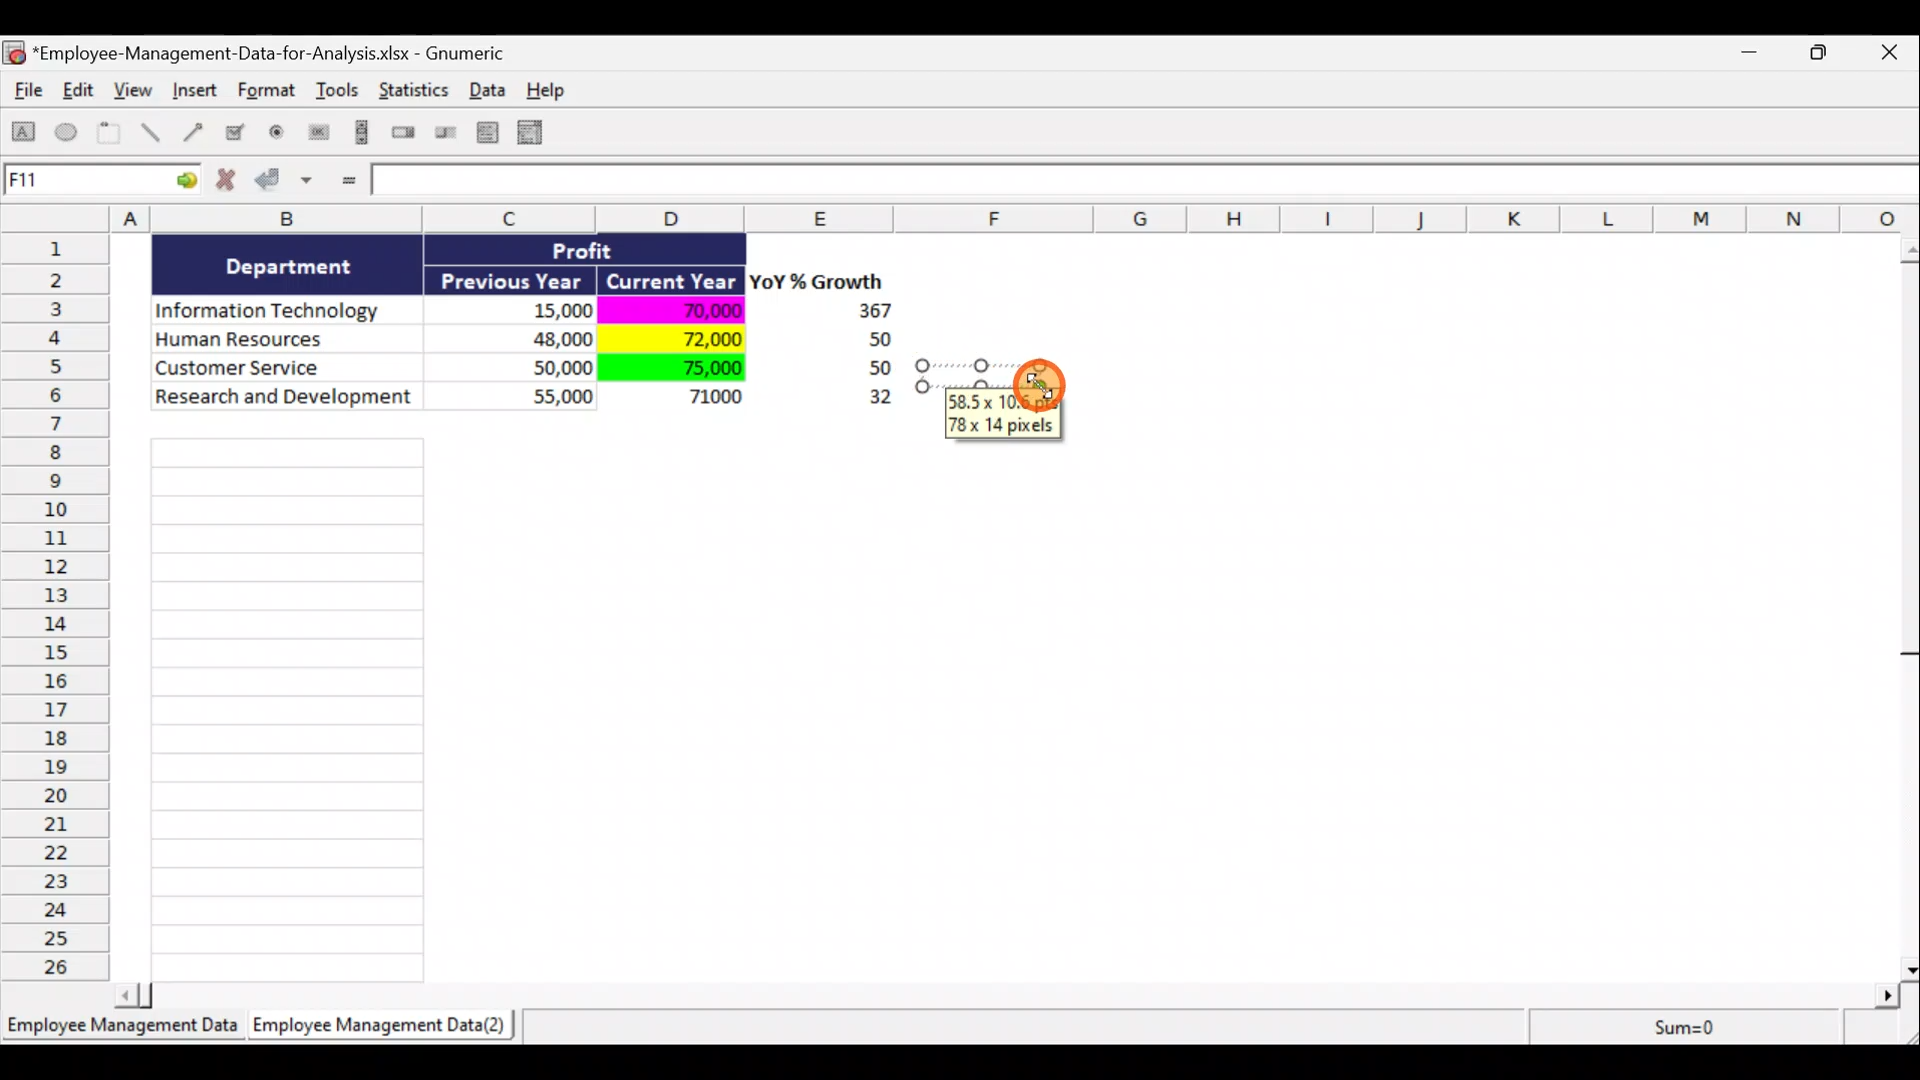 This screenshot has width=1920, height=1080. I want to click on Create an arrow object, so click(193, 131).